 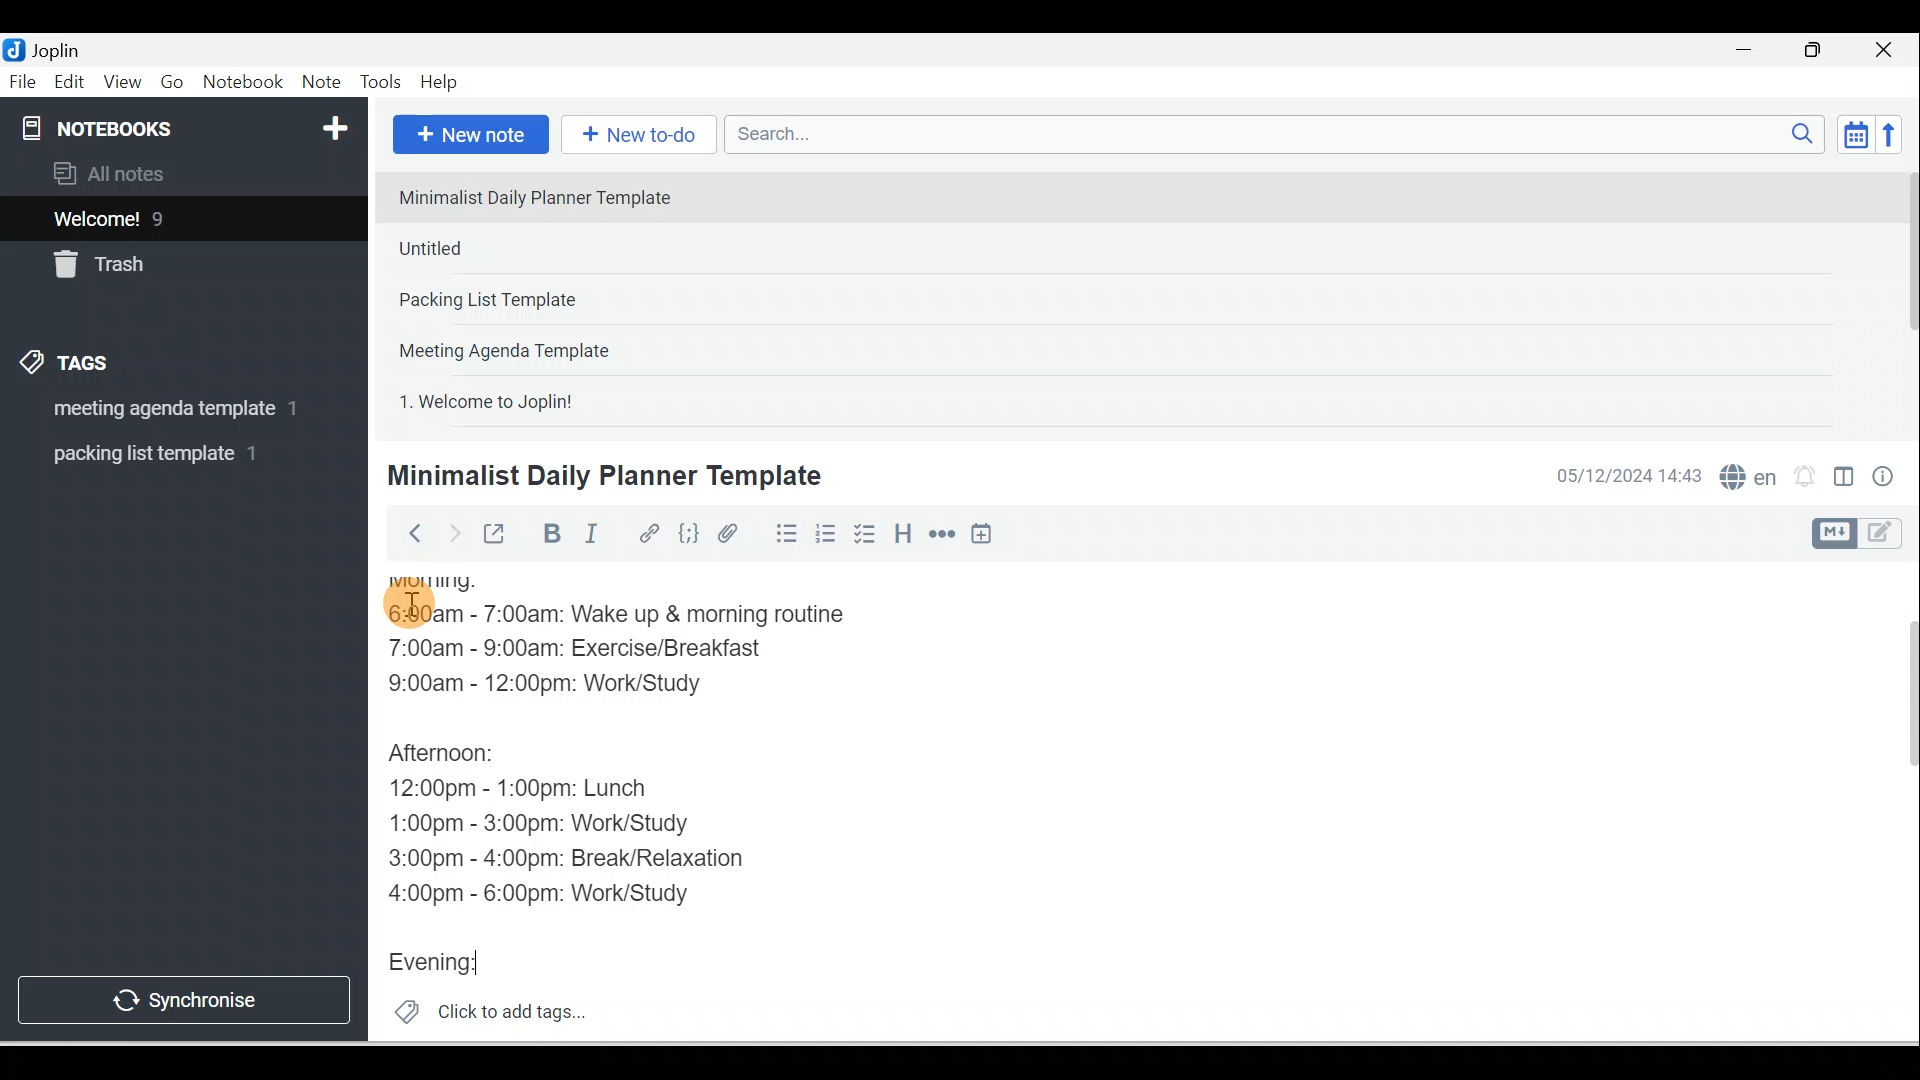 What do you see at coordinates (609, 861) in the screenshot?
I see `3:00pm - 4:00pm: Break/Relaxation` at bounding box center [609, 861].